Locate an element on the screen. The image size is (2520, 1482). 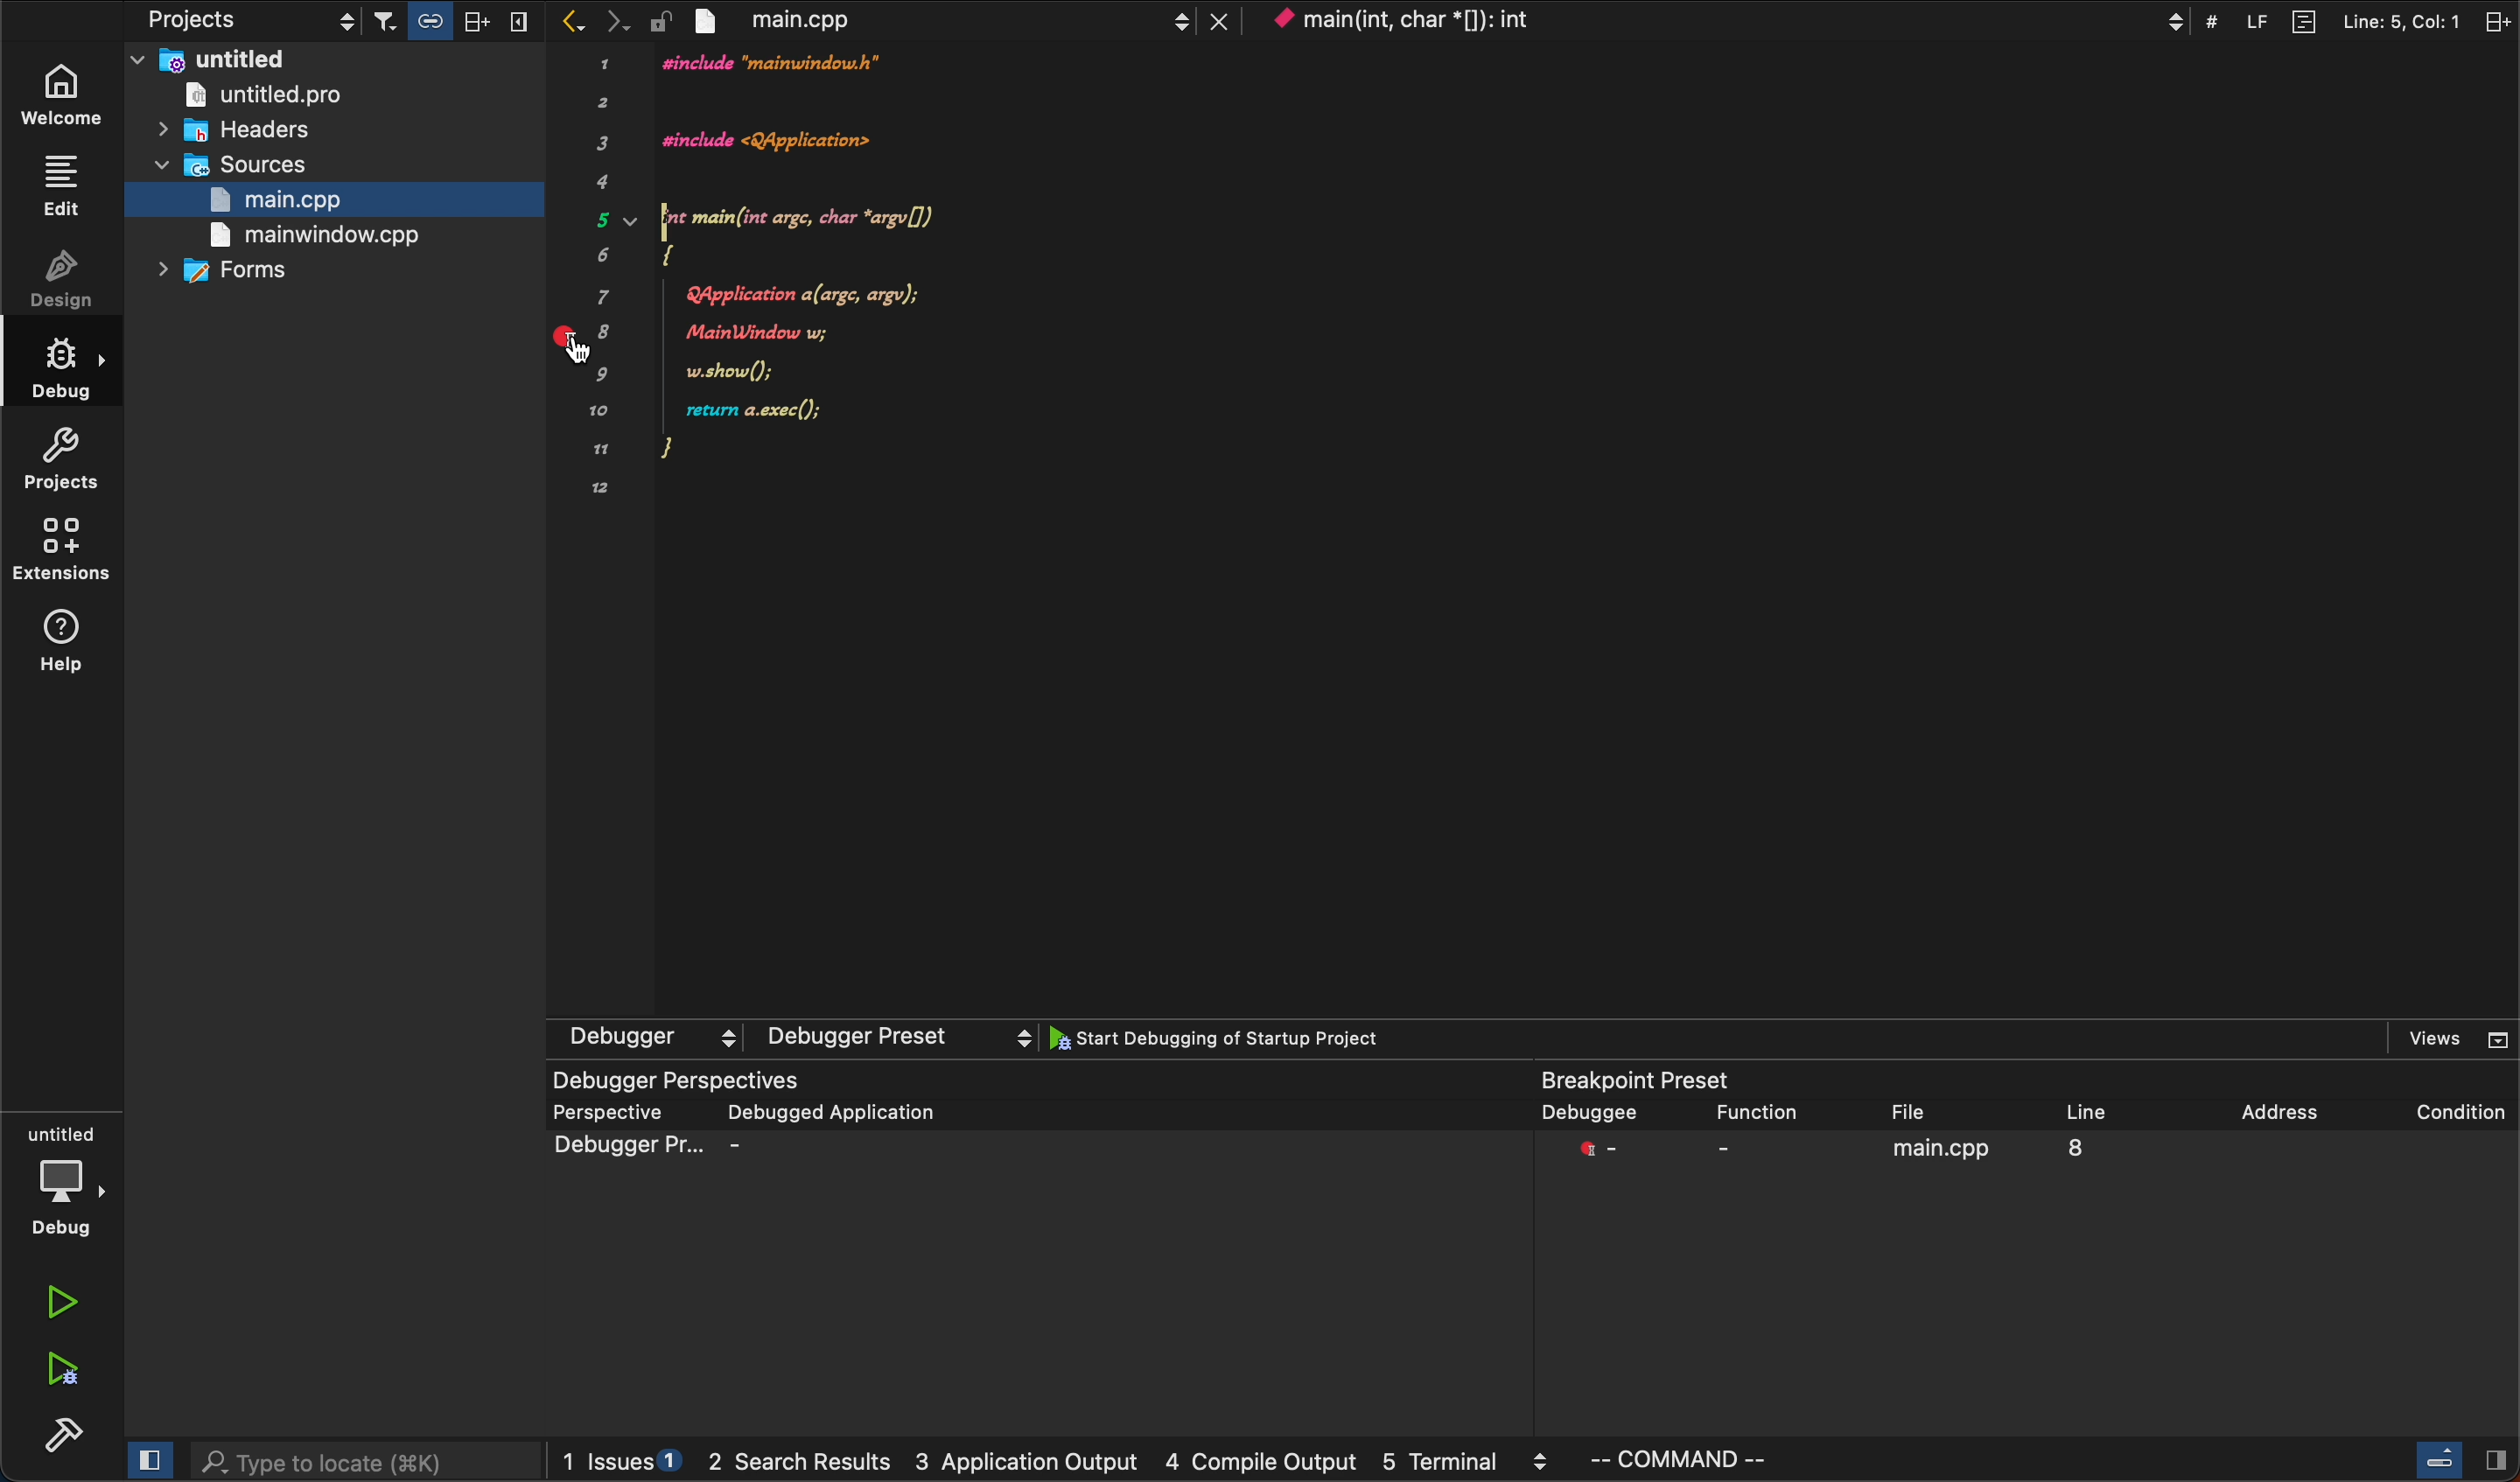
code is located at coordinates (903, 288).